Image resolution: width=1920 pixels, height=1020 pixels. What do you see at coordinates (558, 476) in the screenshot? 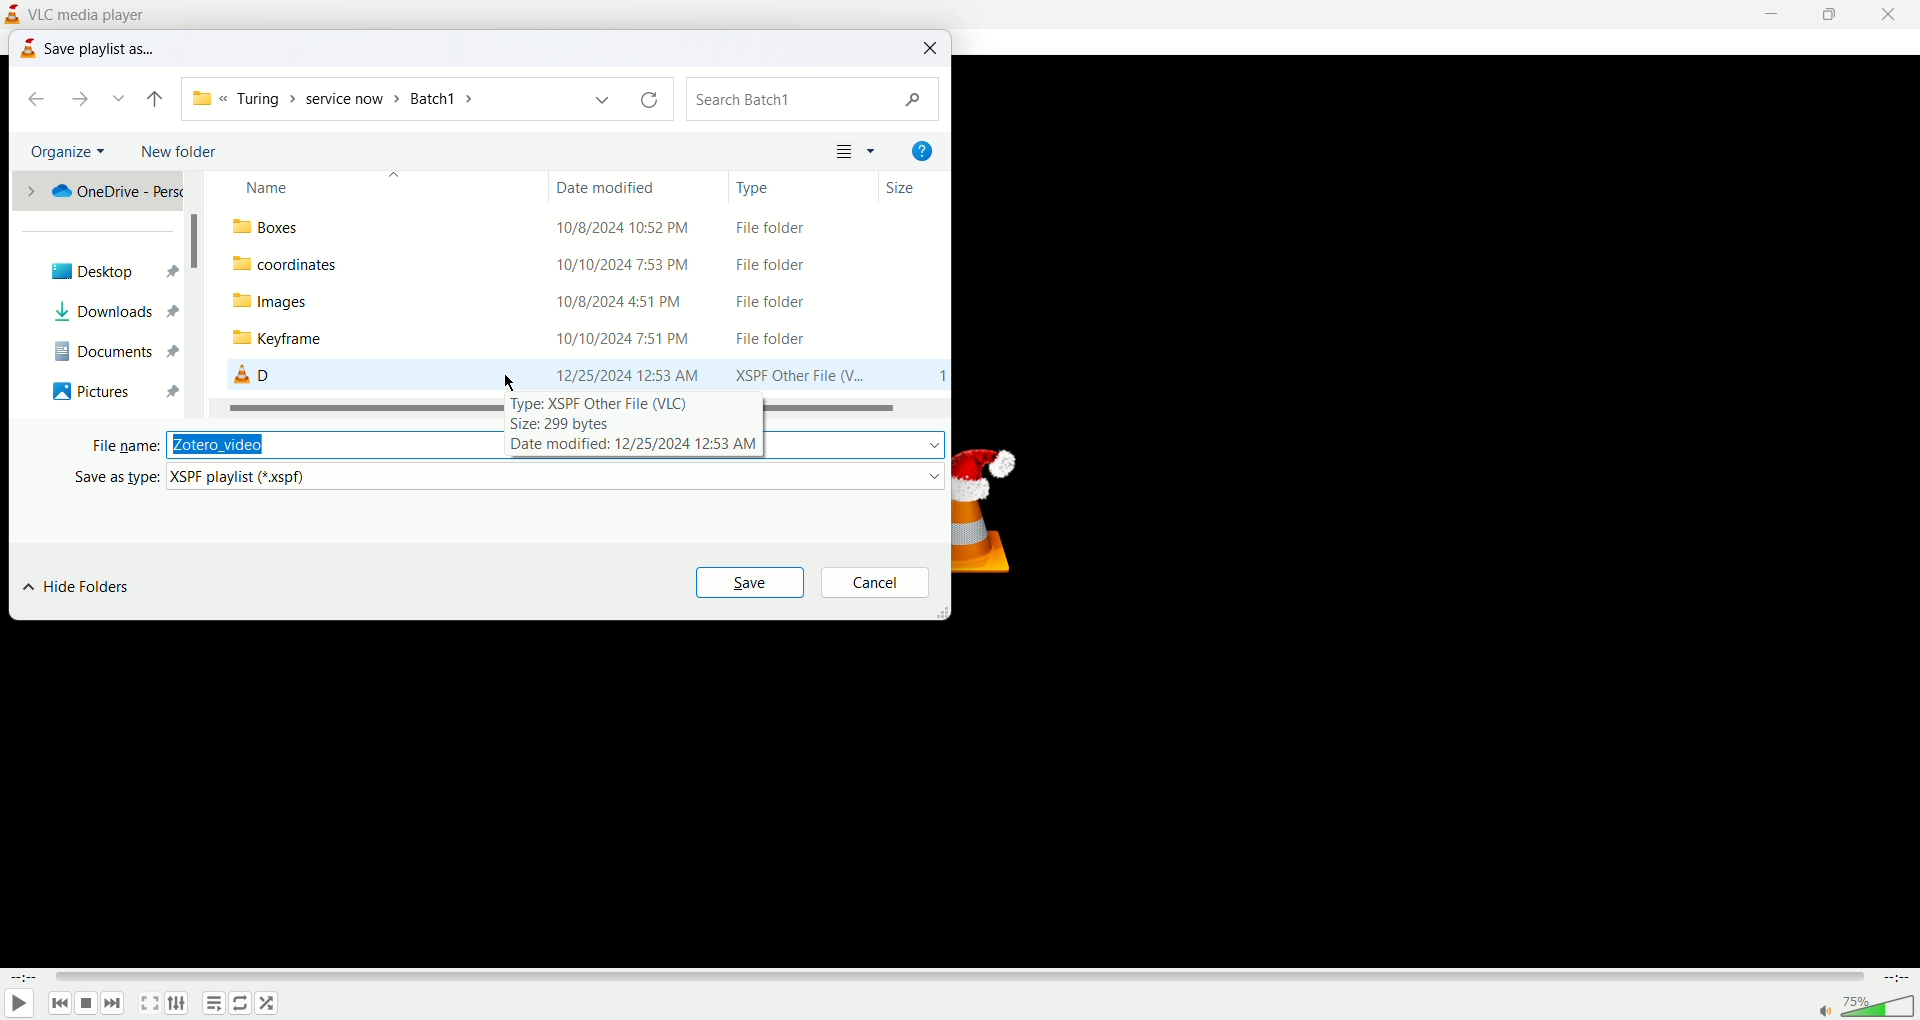
I see `file type` at bounding box center [558, 476].